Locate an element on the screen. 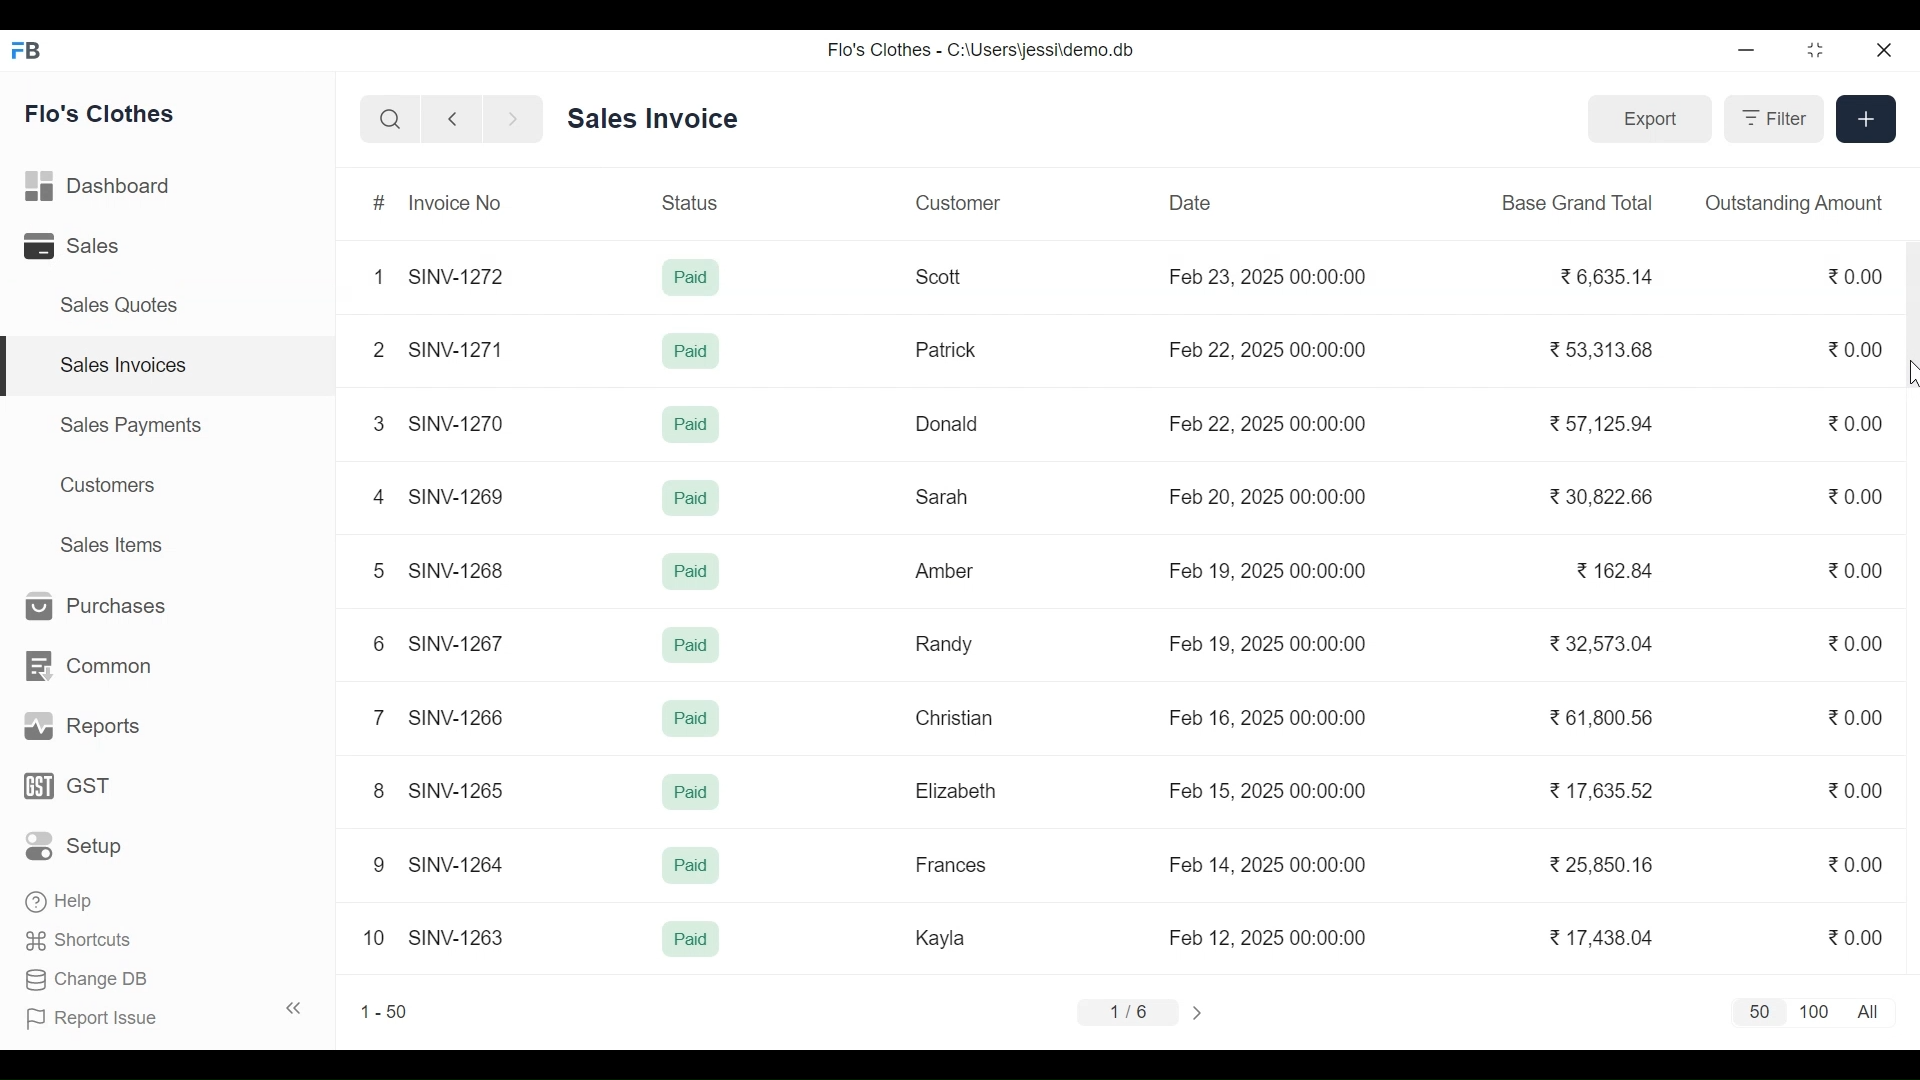 The height and width of the screenshot is (1080, 1920). 1/6 is located at coordinates (1126, 1009).